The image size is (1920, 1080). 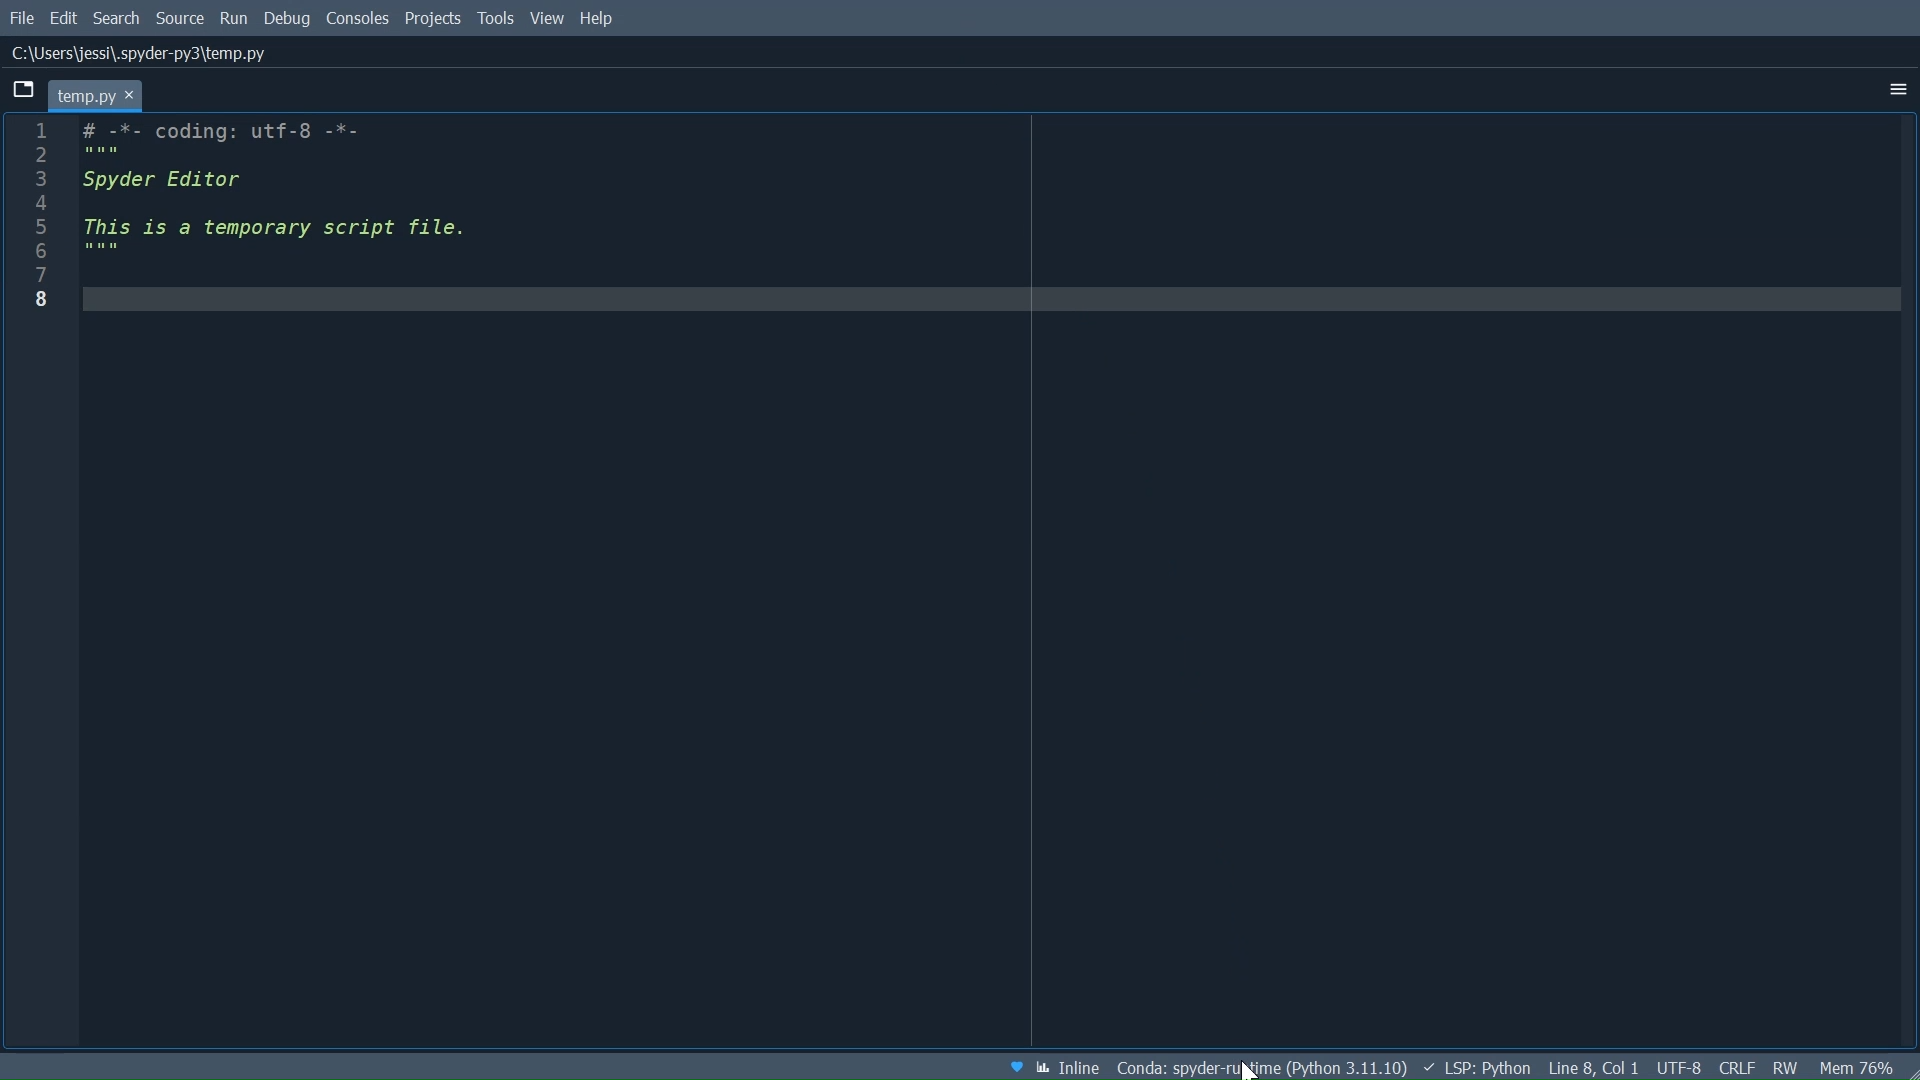 I want to click on File, so click(x=22, y=18).